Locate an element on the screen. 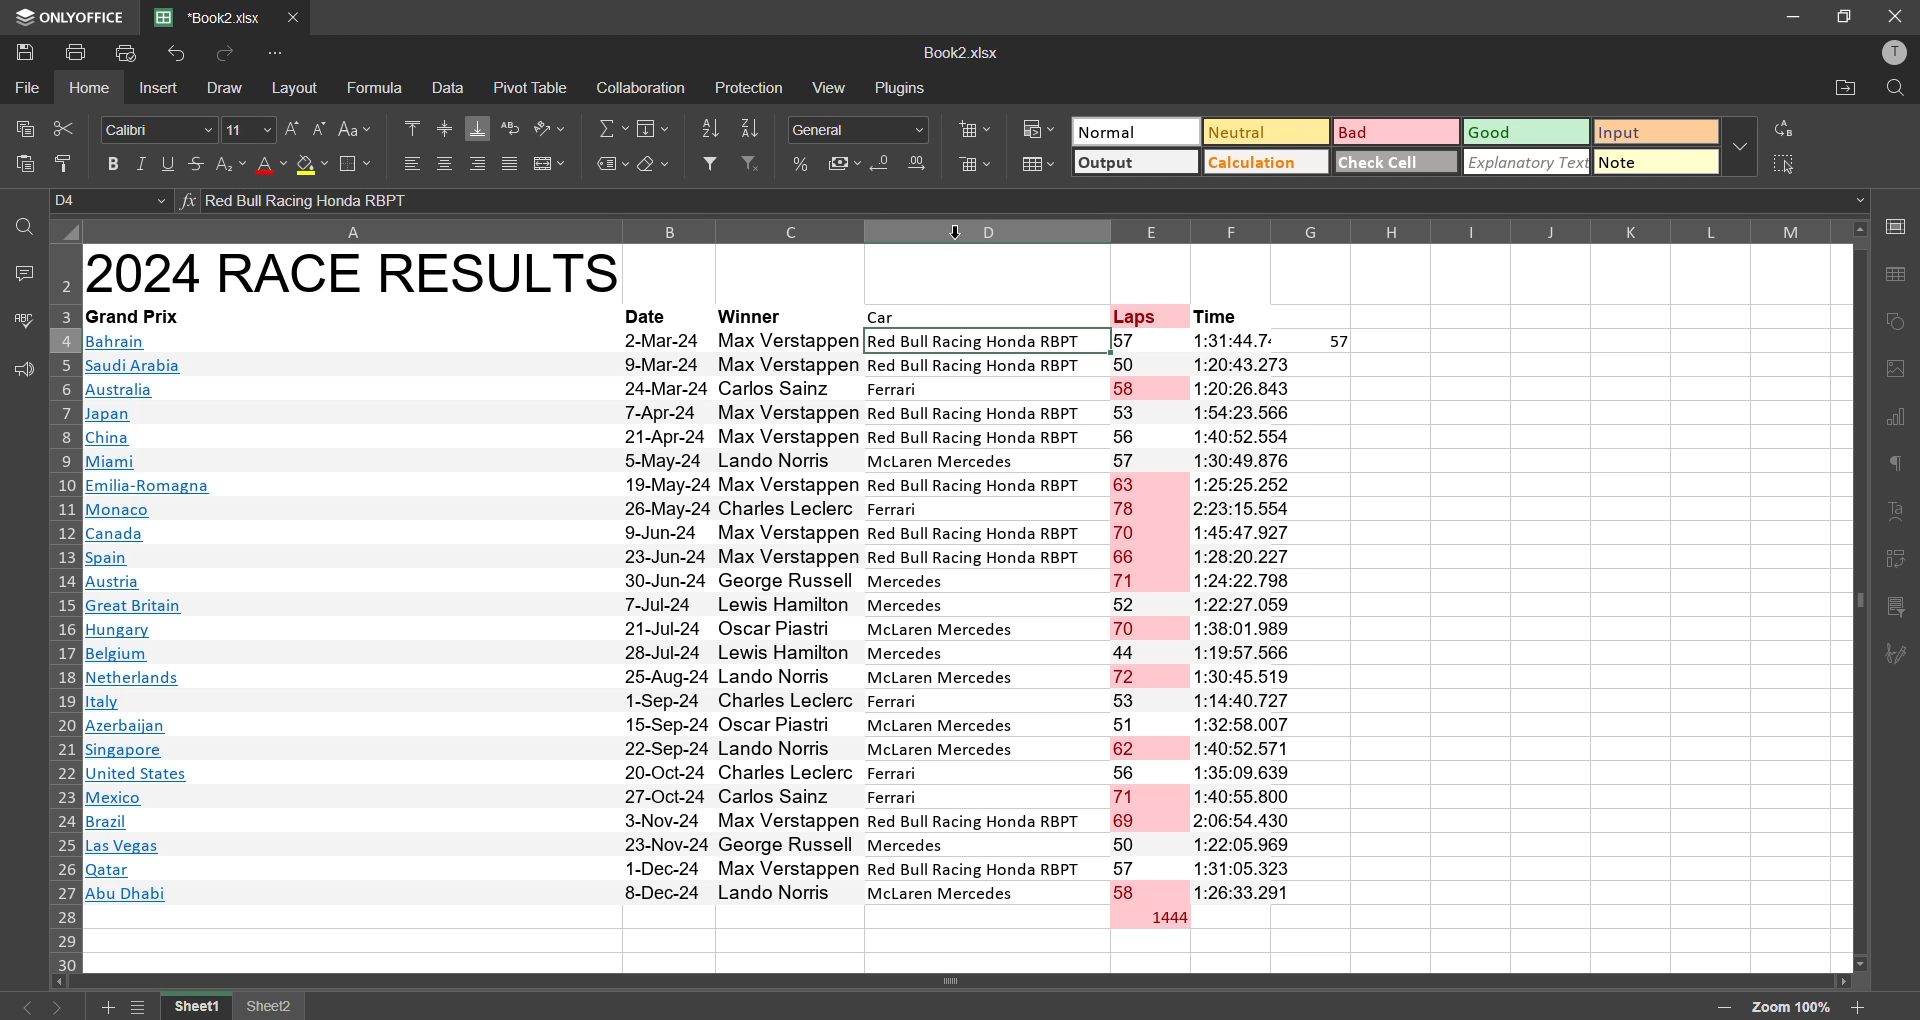 The image size is (1920, 1020). strikethrough is located at coordinates (194, 162).